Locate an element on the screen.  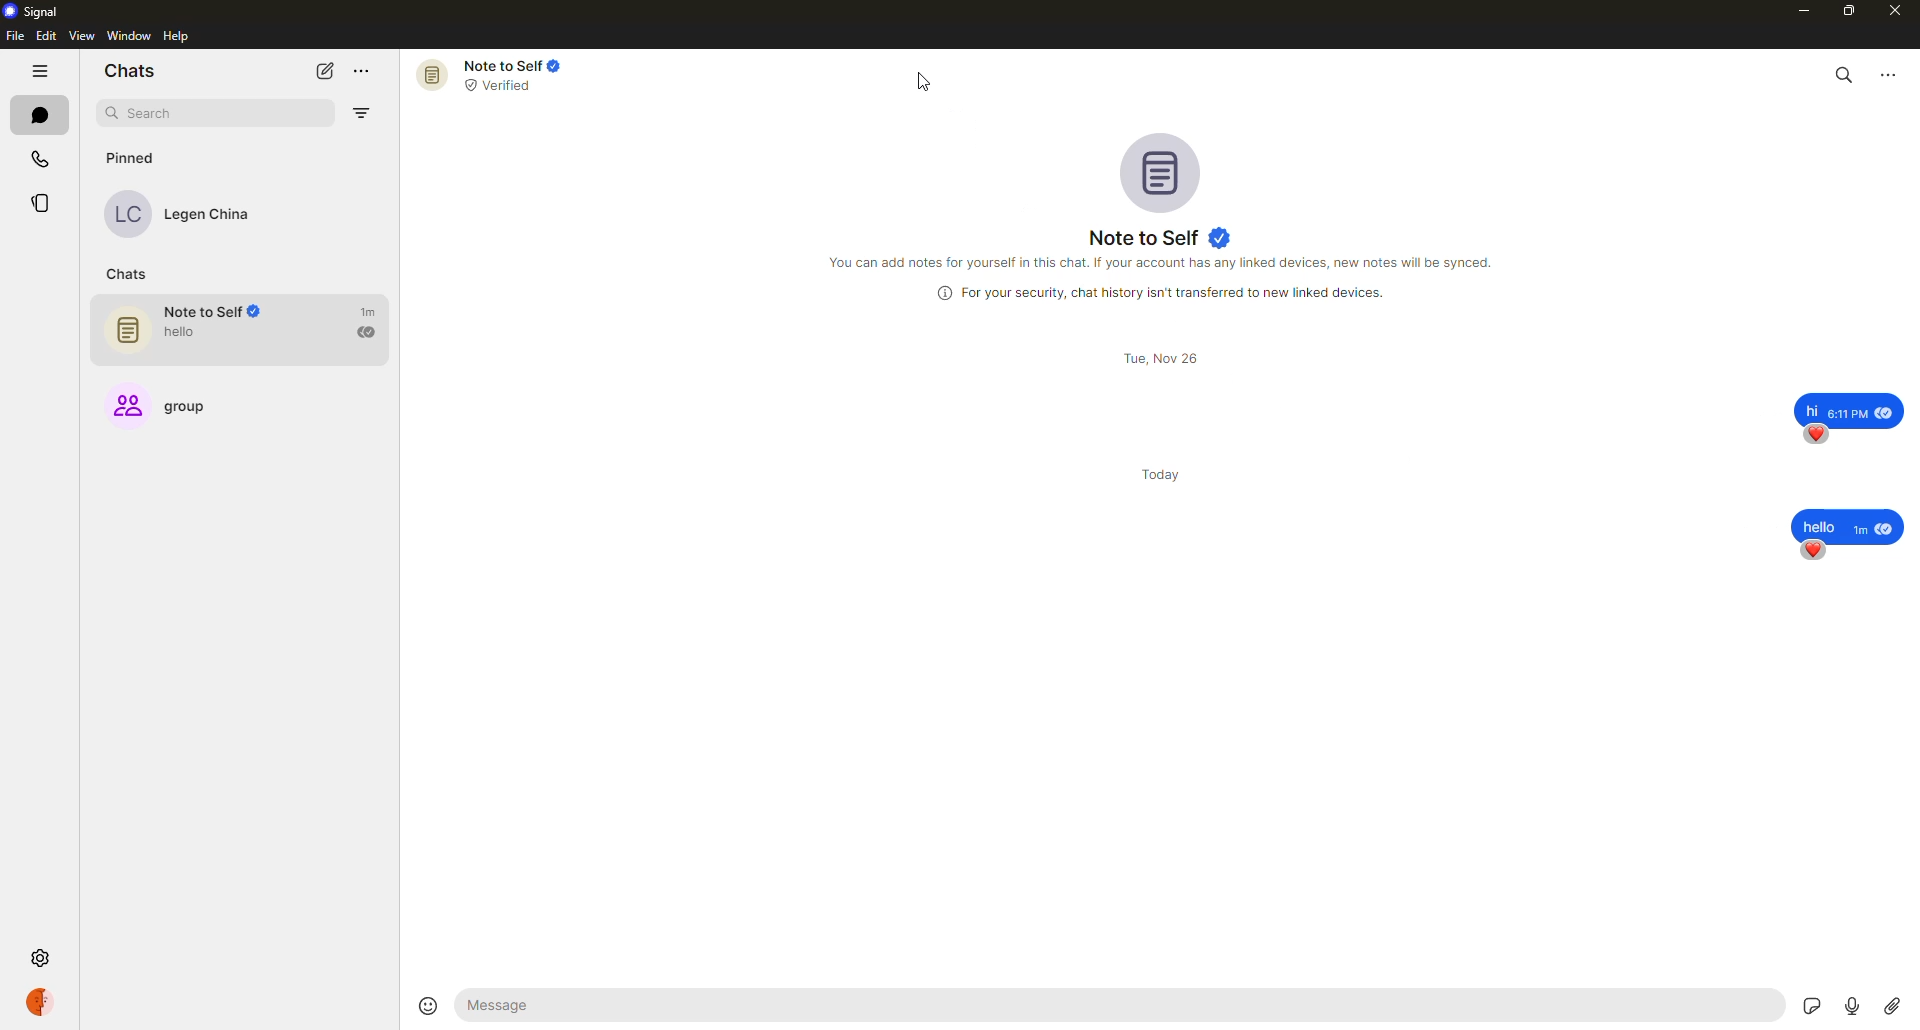
cursor is located at coordinates (924, 83).